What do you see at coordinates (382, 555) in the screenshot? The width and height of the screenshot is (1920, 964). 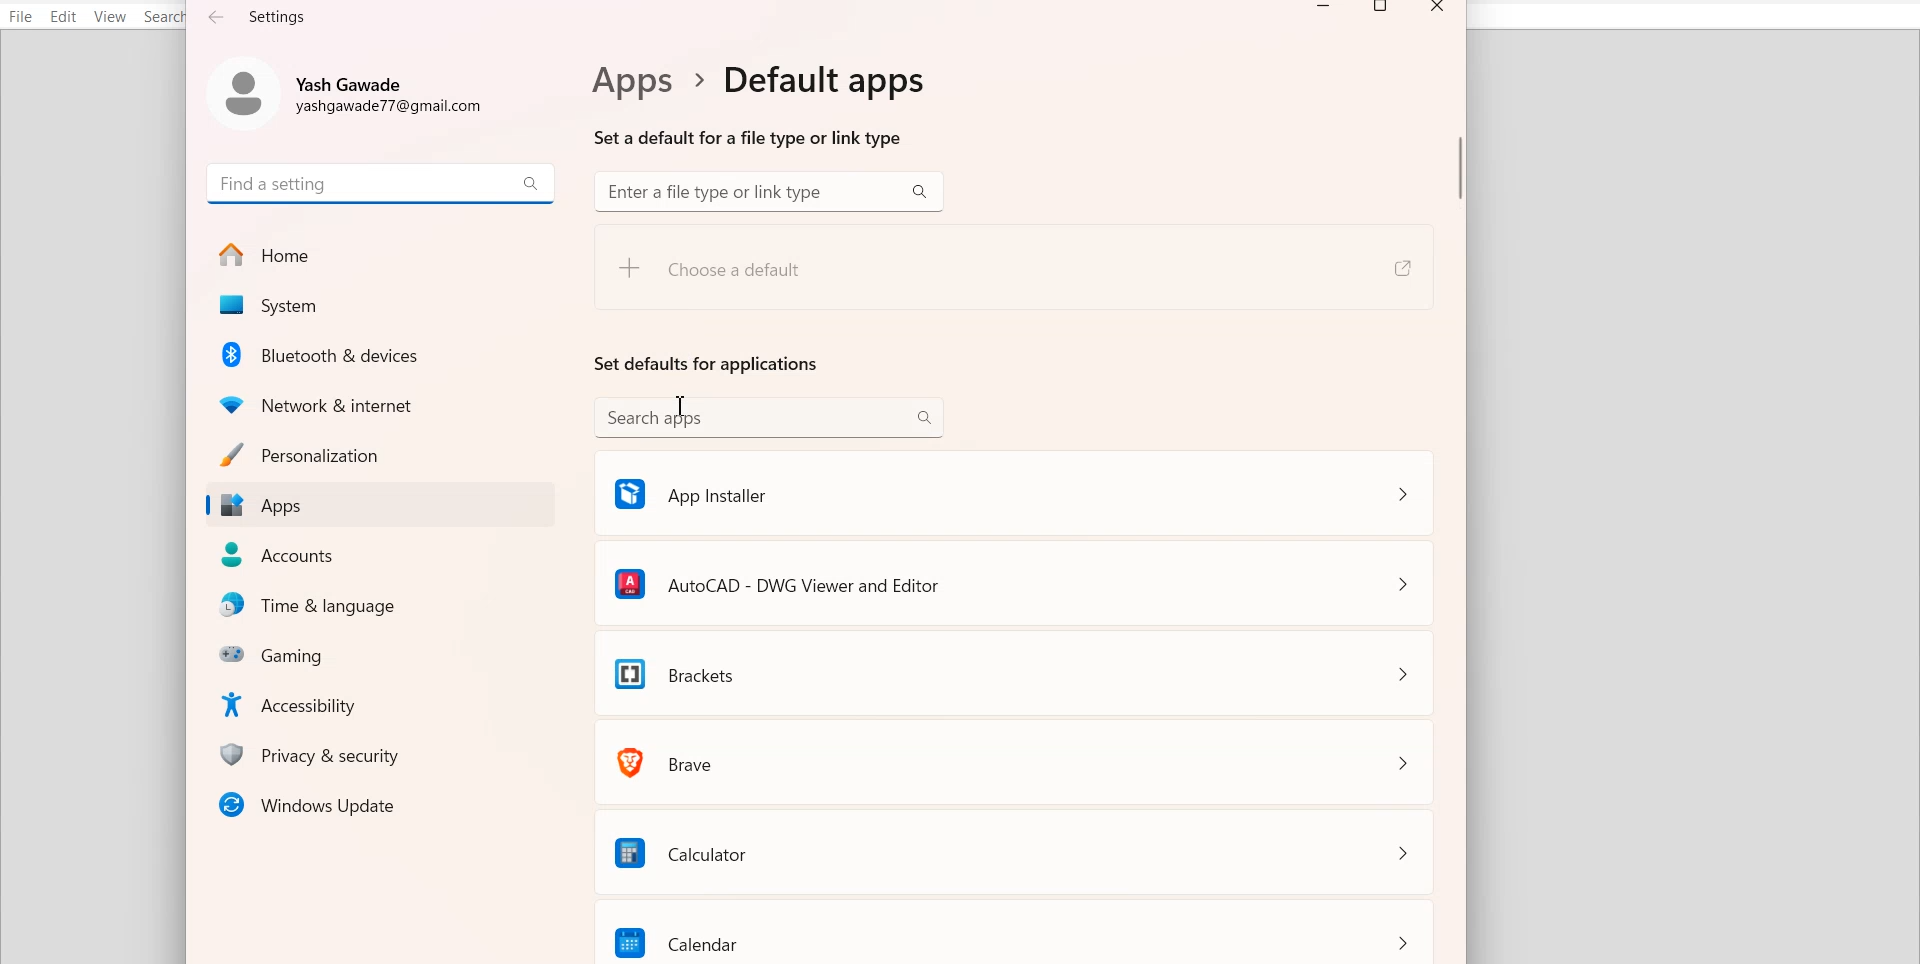 I see `Accounts` at bounding box center [382, 555].